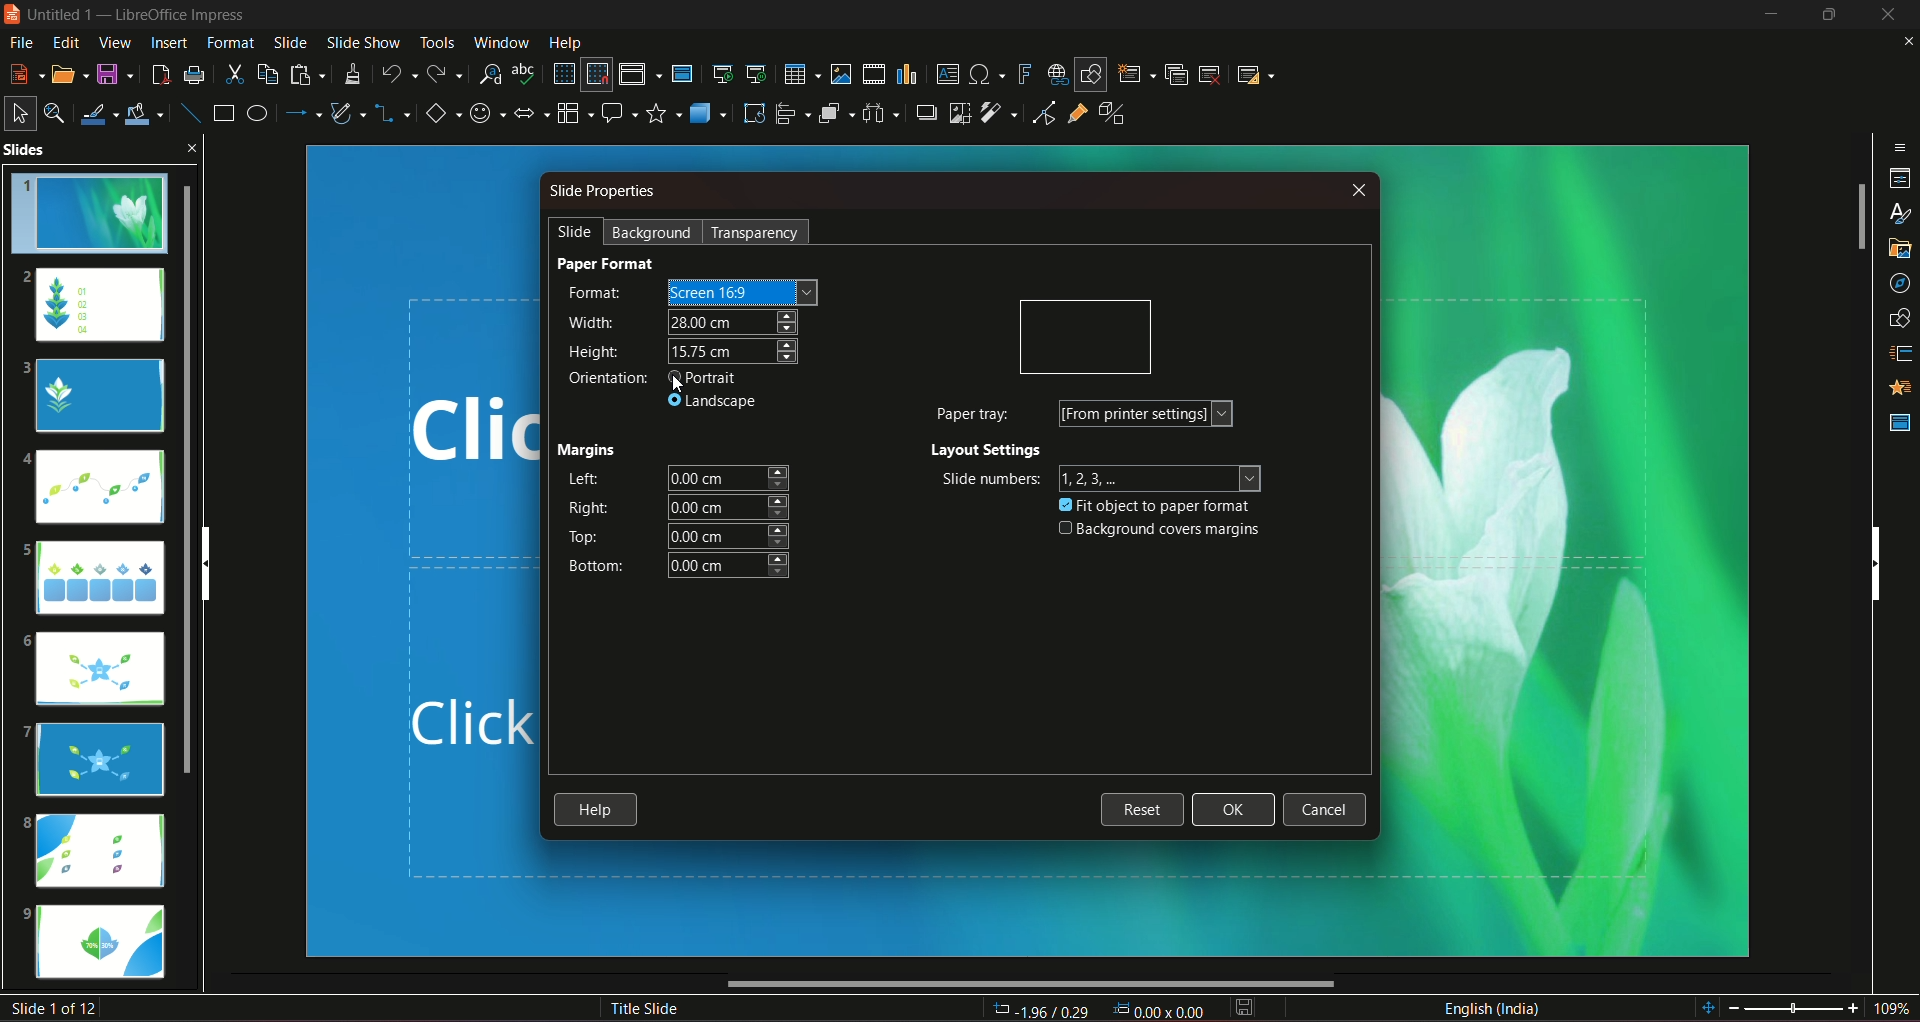  I want to click on insert chart, so click(907, 73).